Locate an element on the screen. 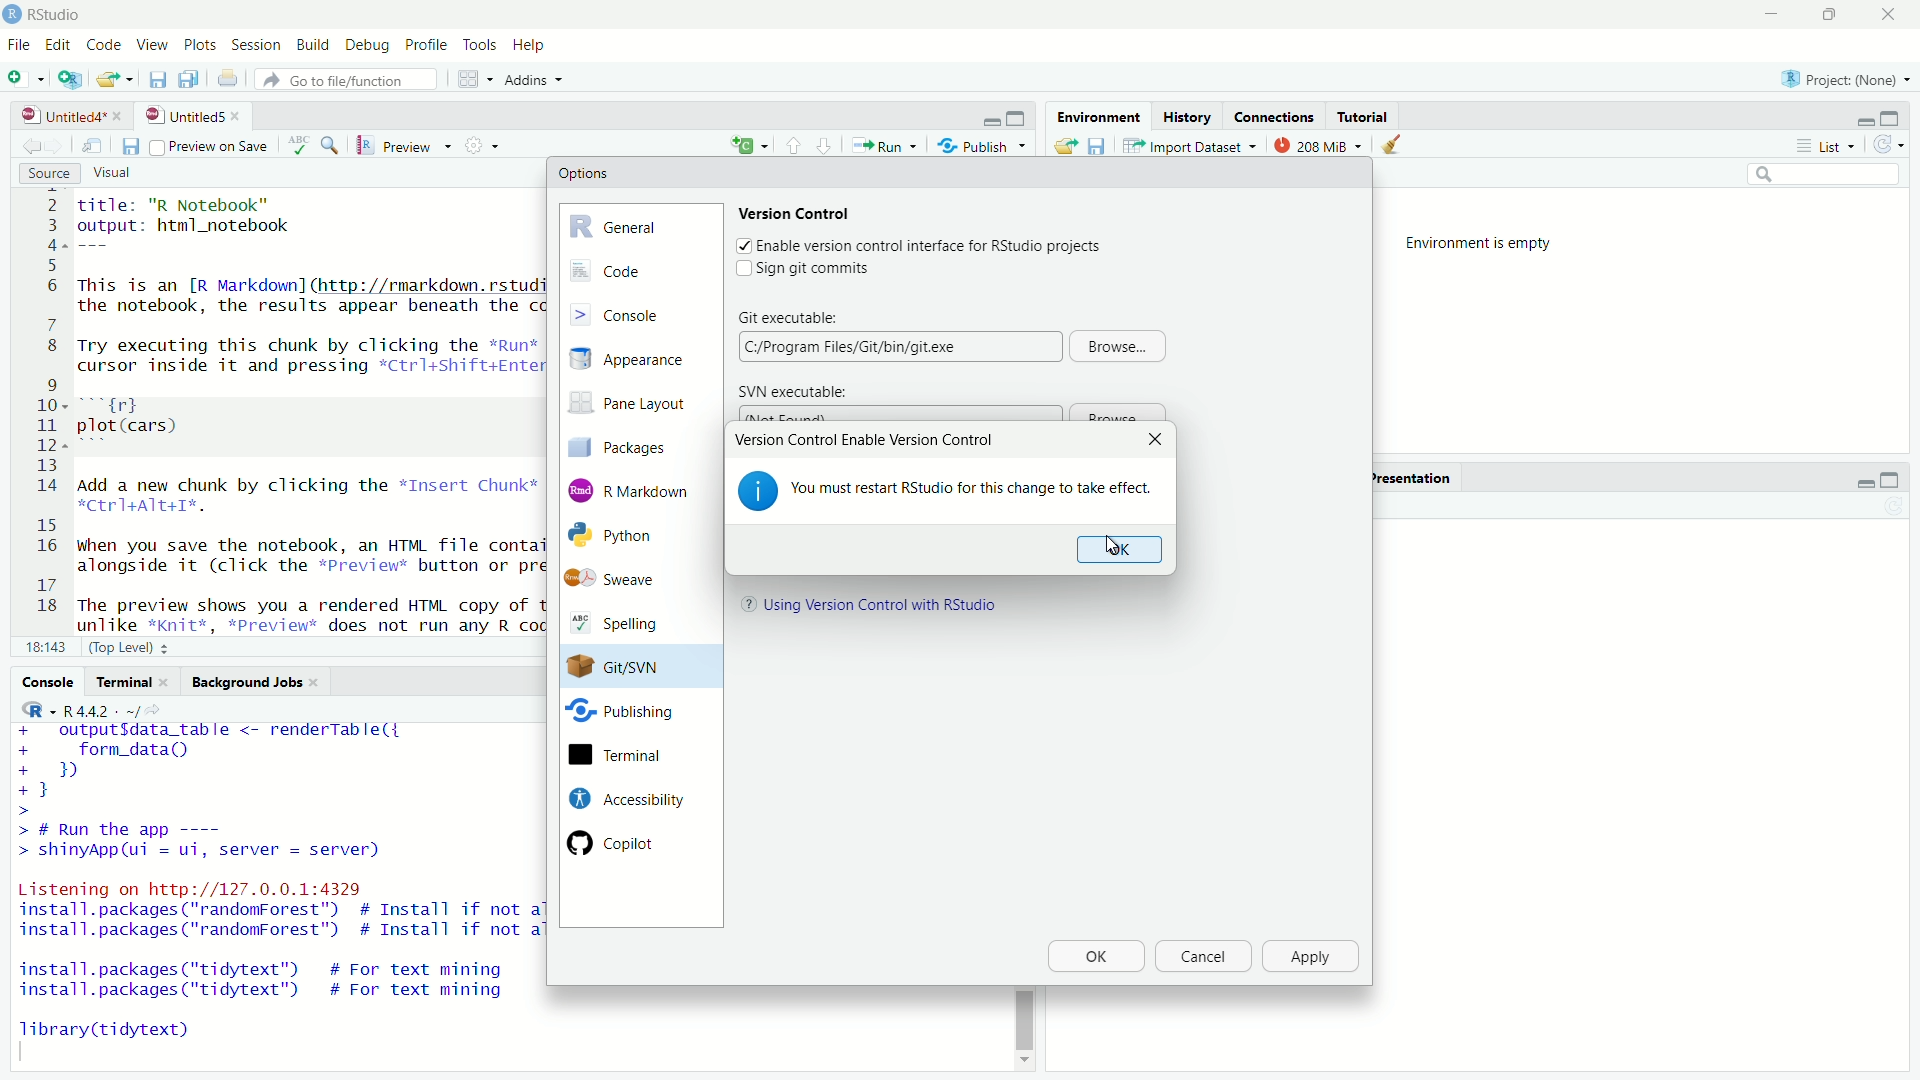 The image size is (1920, 1080). Git executable: is located at coordinates (790, 315).